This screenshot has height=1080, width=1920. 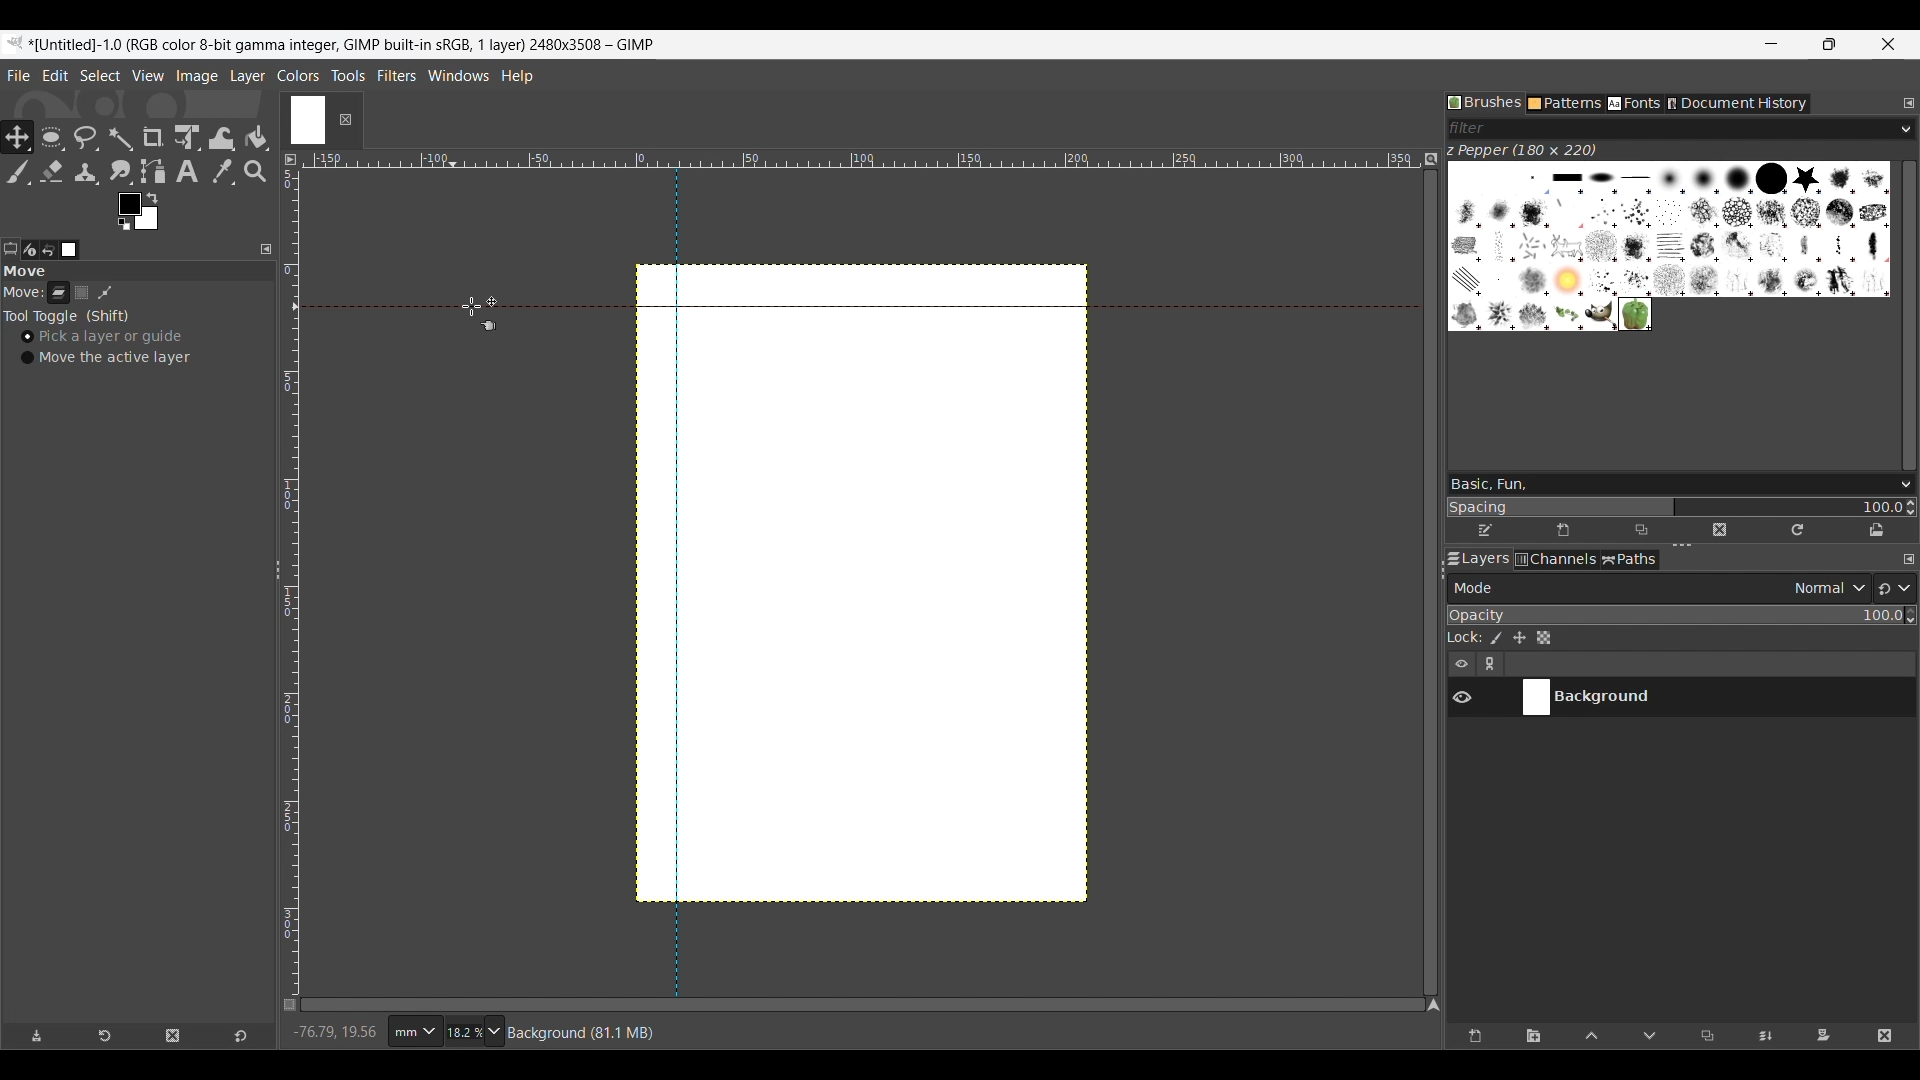 I want to click on Current brush options, so click(x=1669, y=246).